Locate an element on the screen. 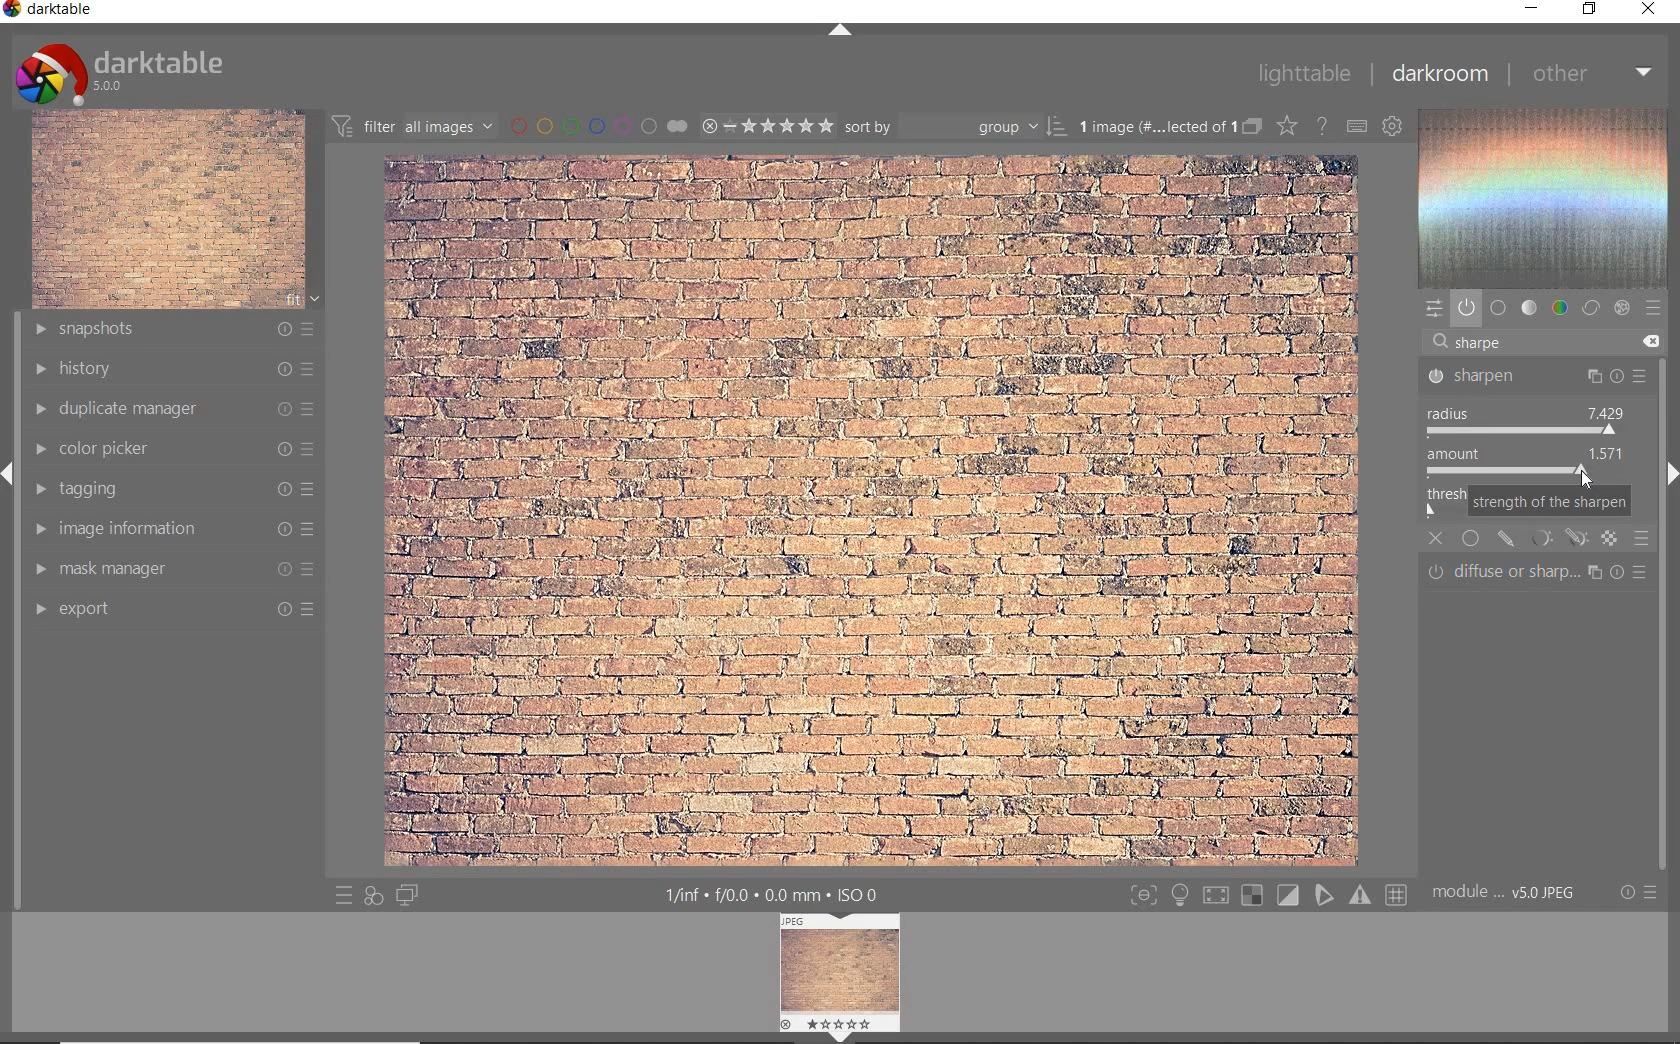 Image resolution: width=1680 pixels, height=1044 pixels. AMOUNT 0.500 is located at coordinates (1534, 462).